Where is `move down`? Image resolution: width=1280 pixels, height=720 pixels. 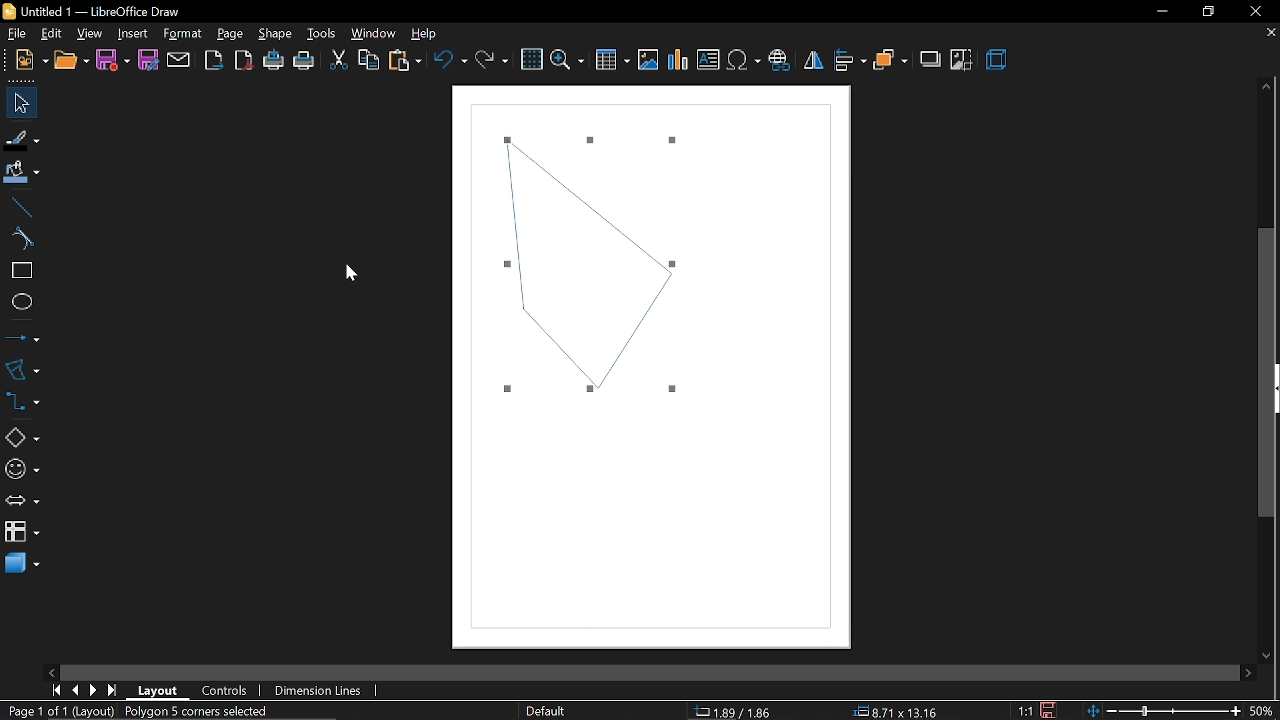
move down is located at coordinates (1268, 653).